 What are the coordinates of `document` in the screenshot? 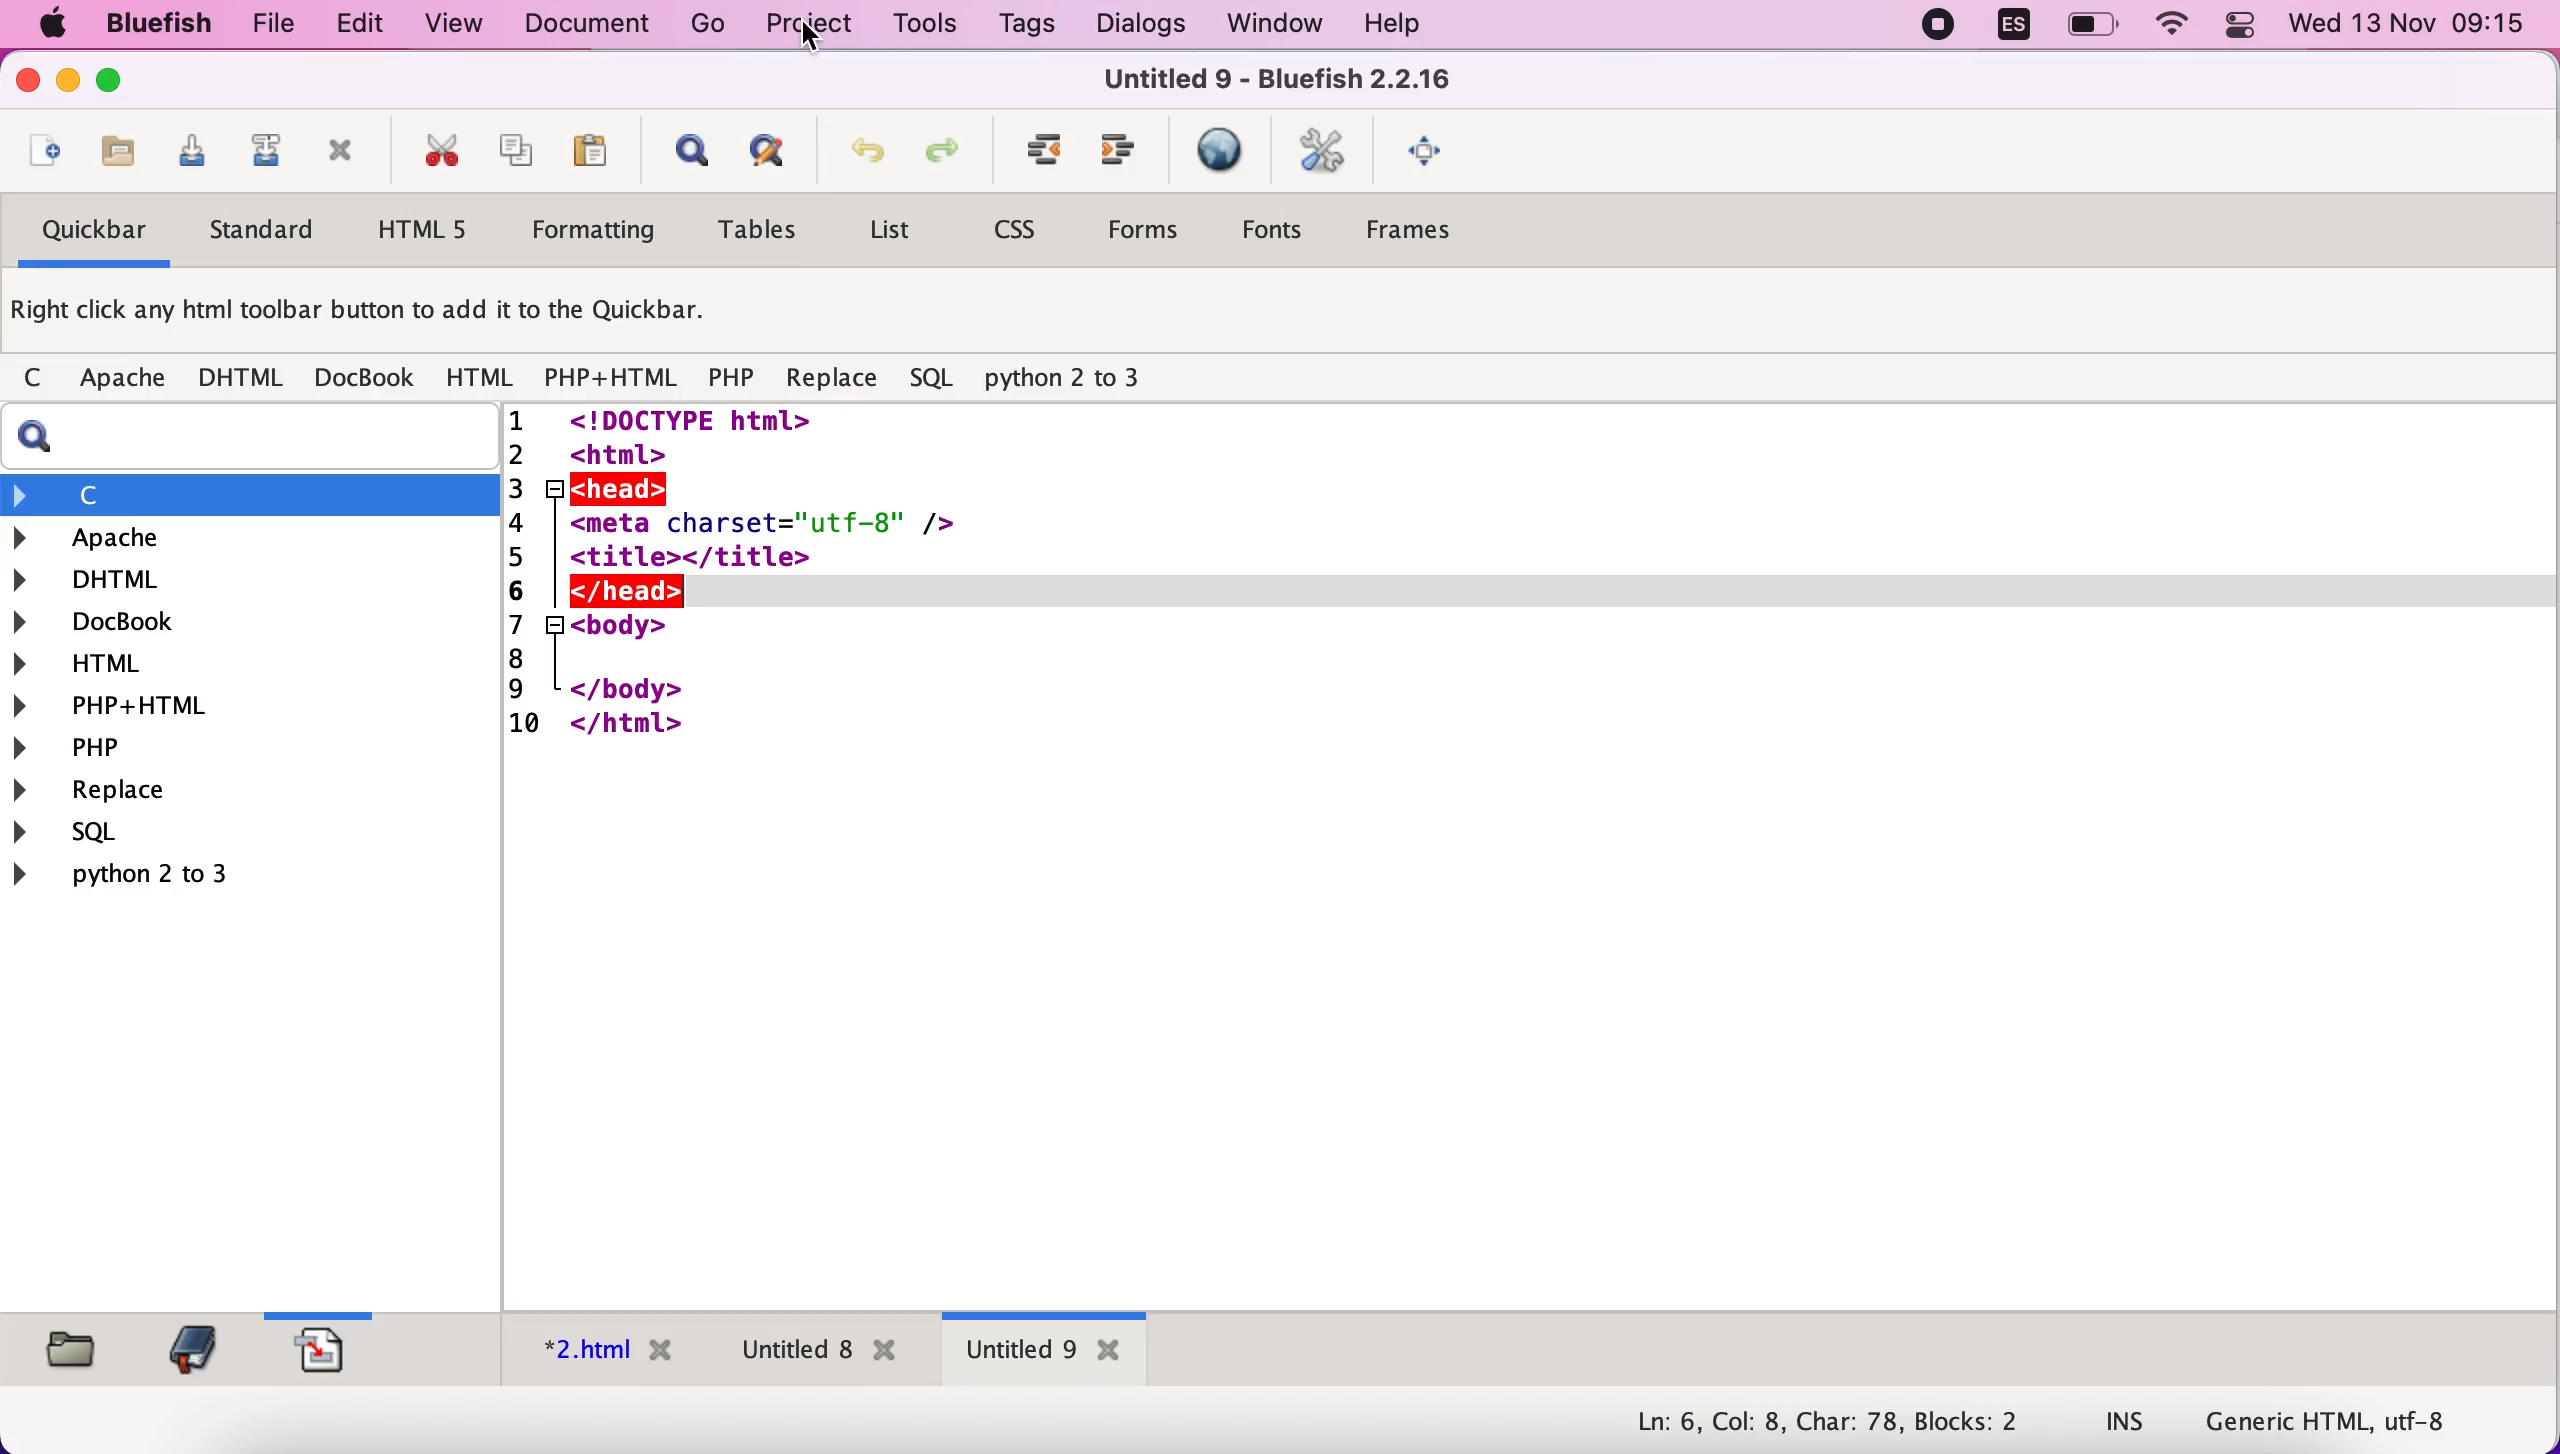 It's located at (594, 24).